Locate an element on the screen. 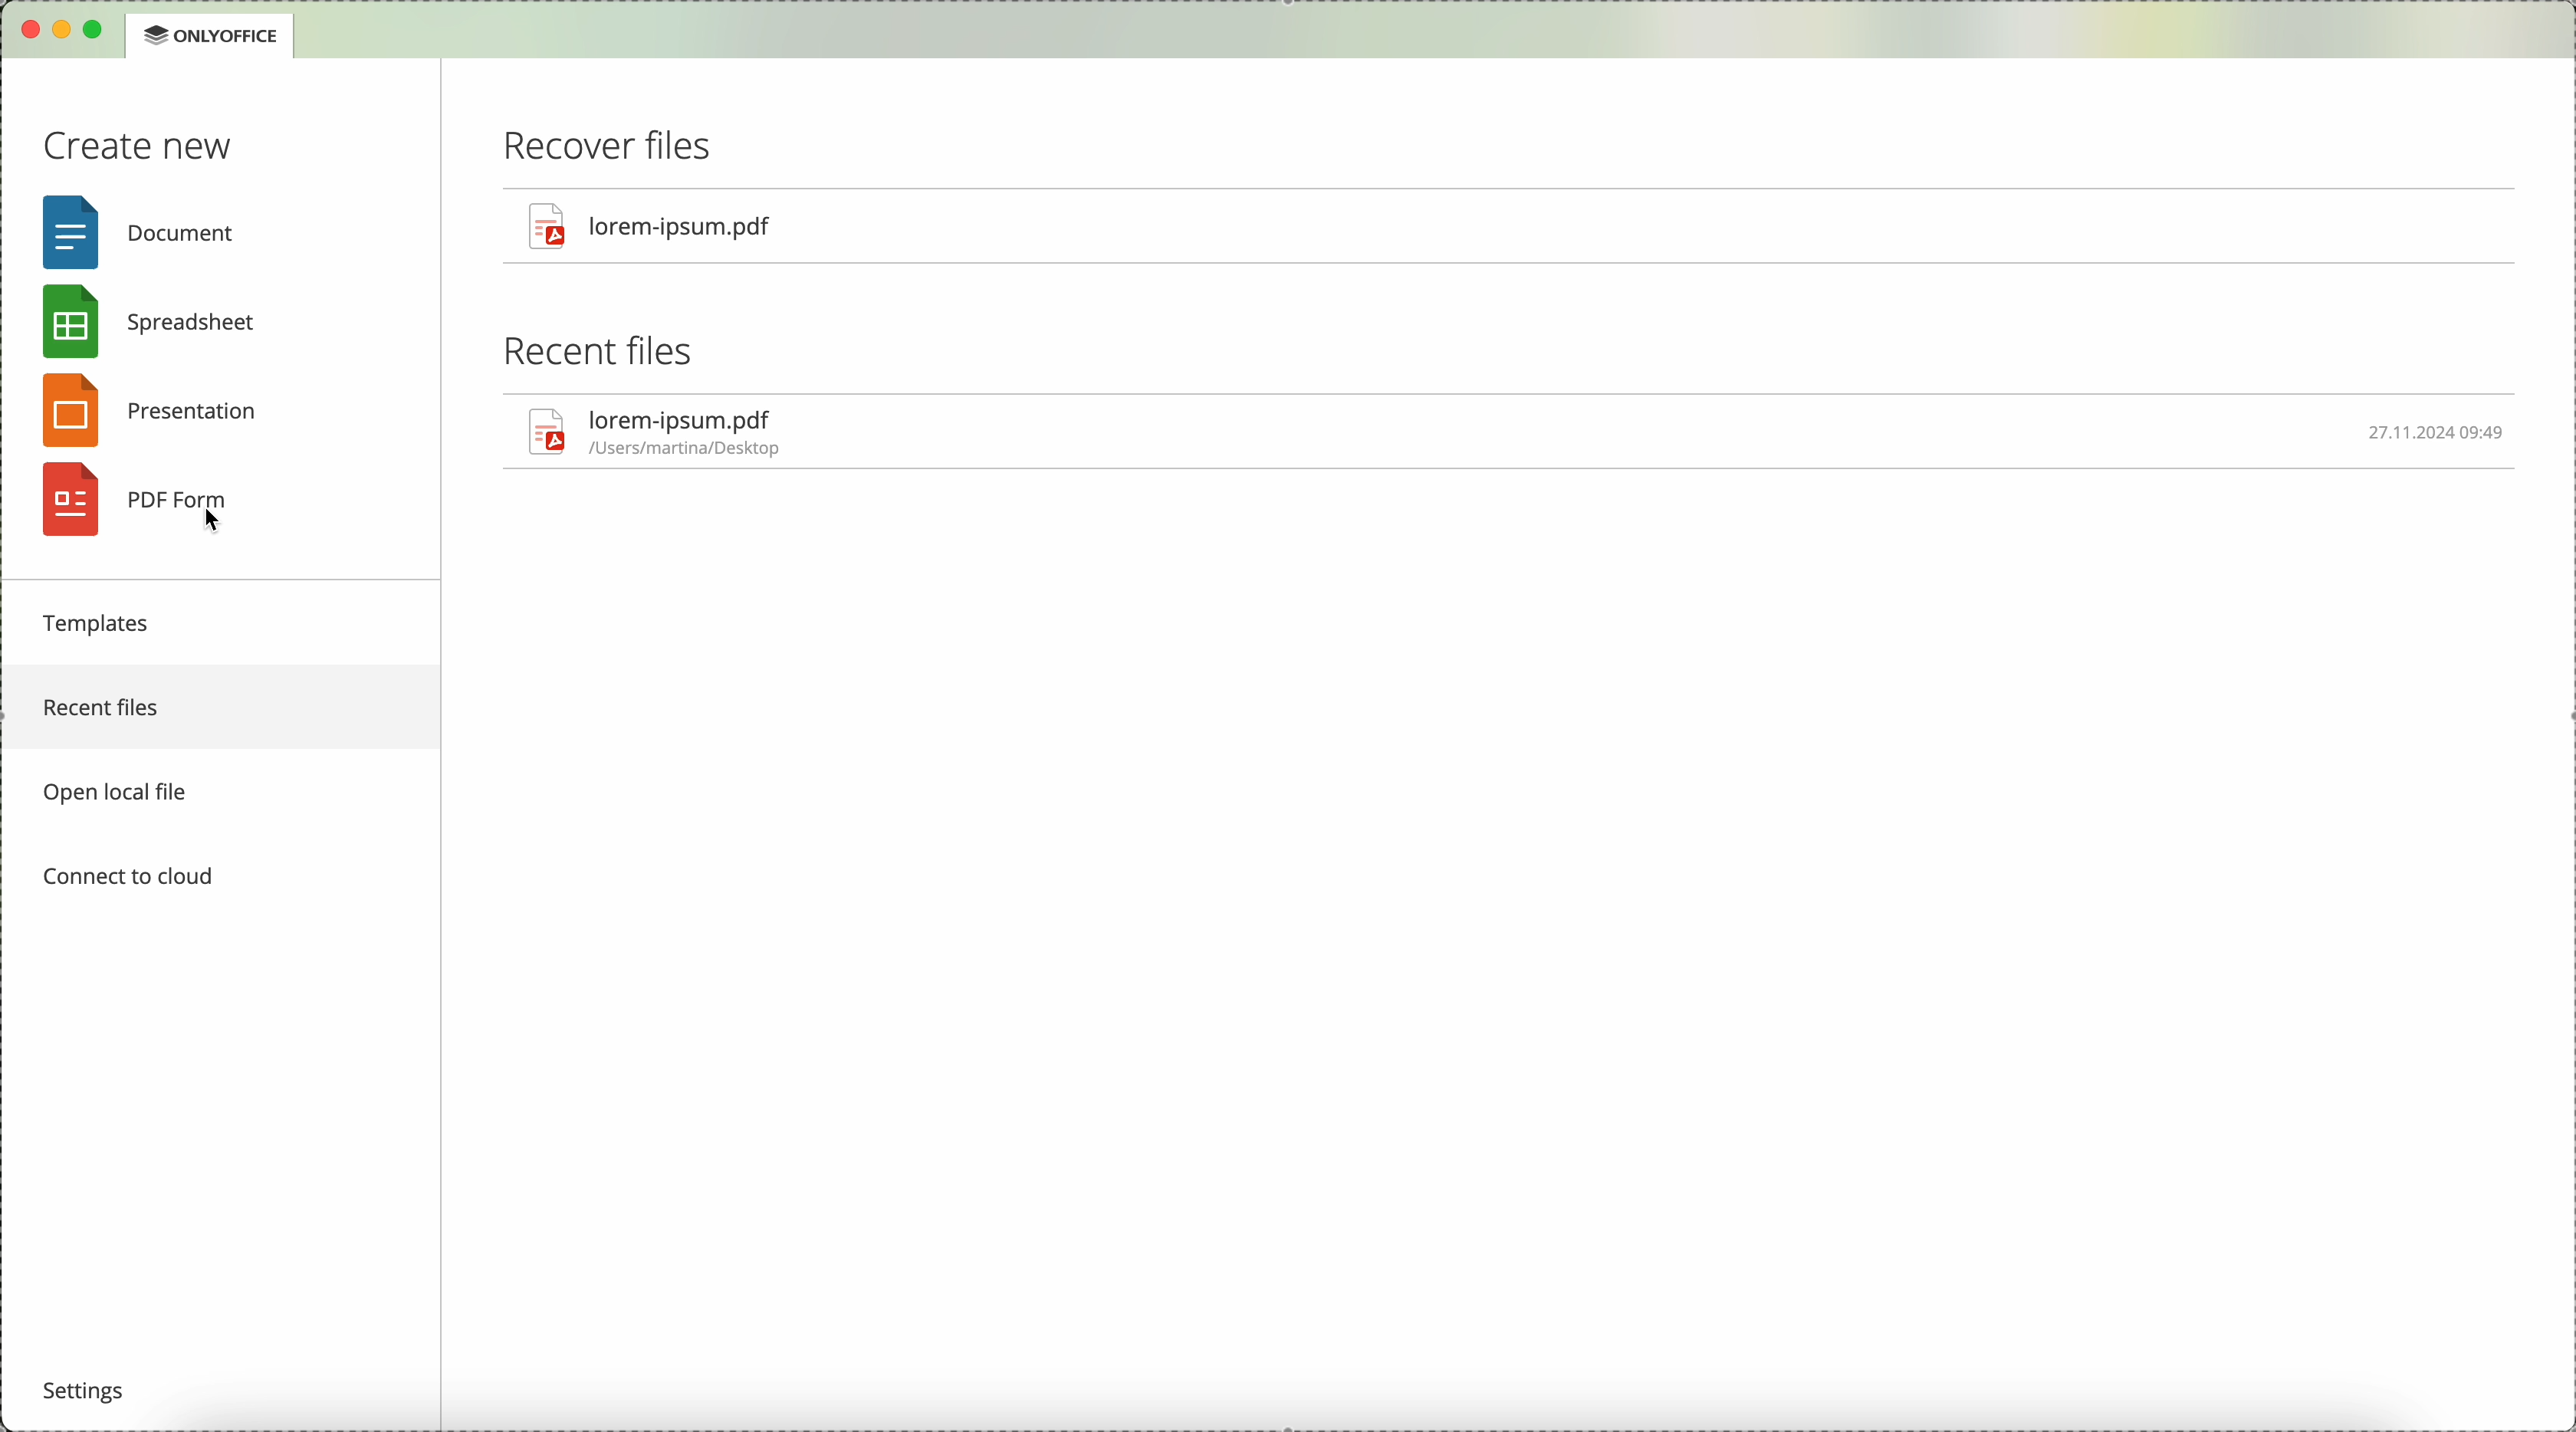 The width and height of the screenshot is (2576, 1432). recent file is located at coordinates (600, 349).